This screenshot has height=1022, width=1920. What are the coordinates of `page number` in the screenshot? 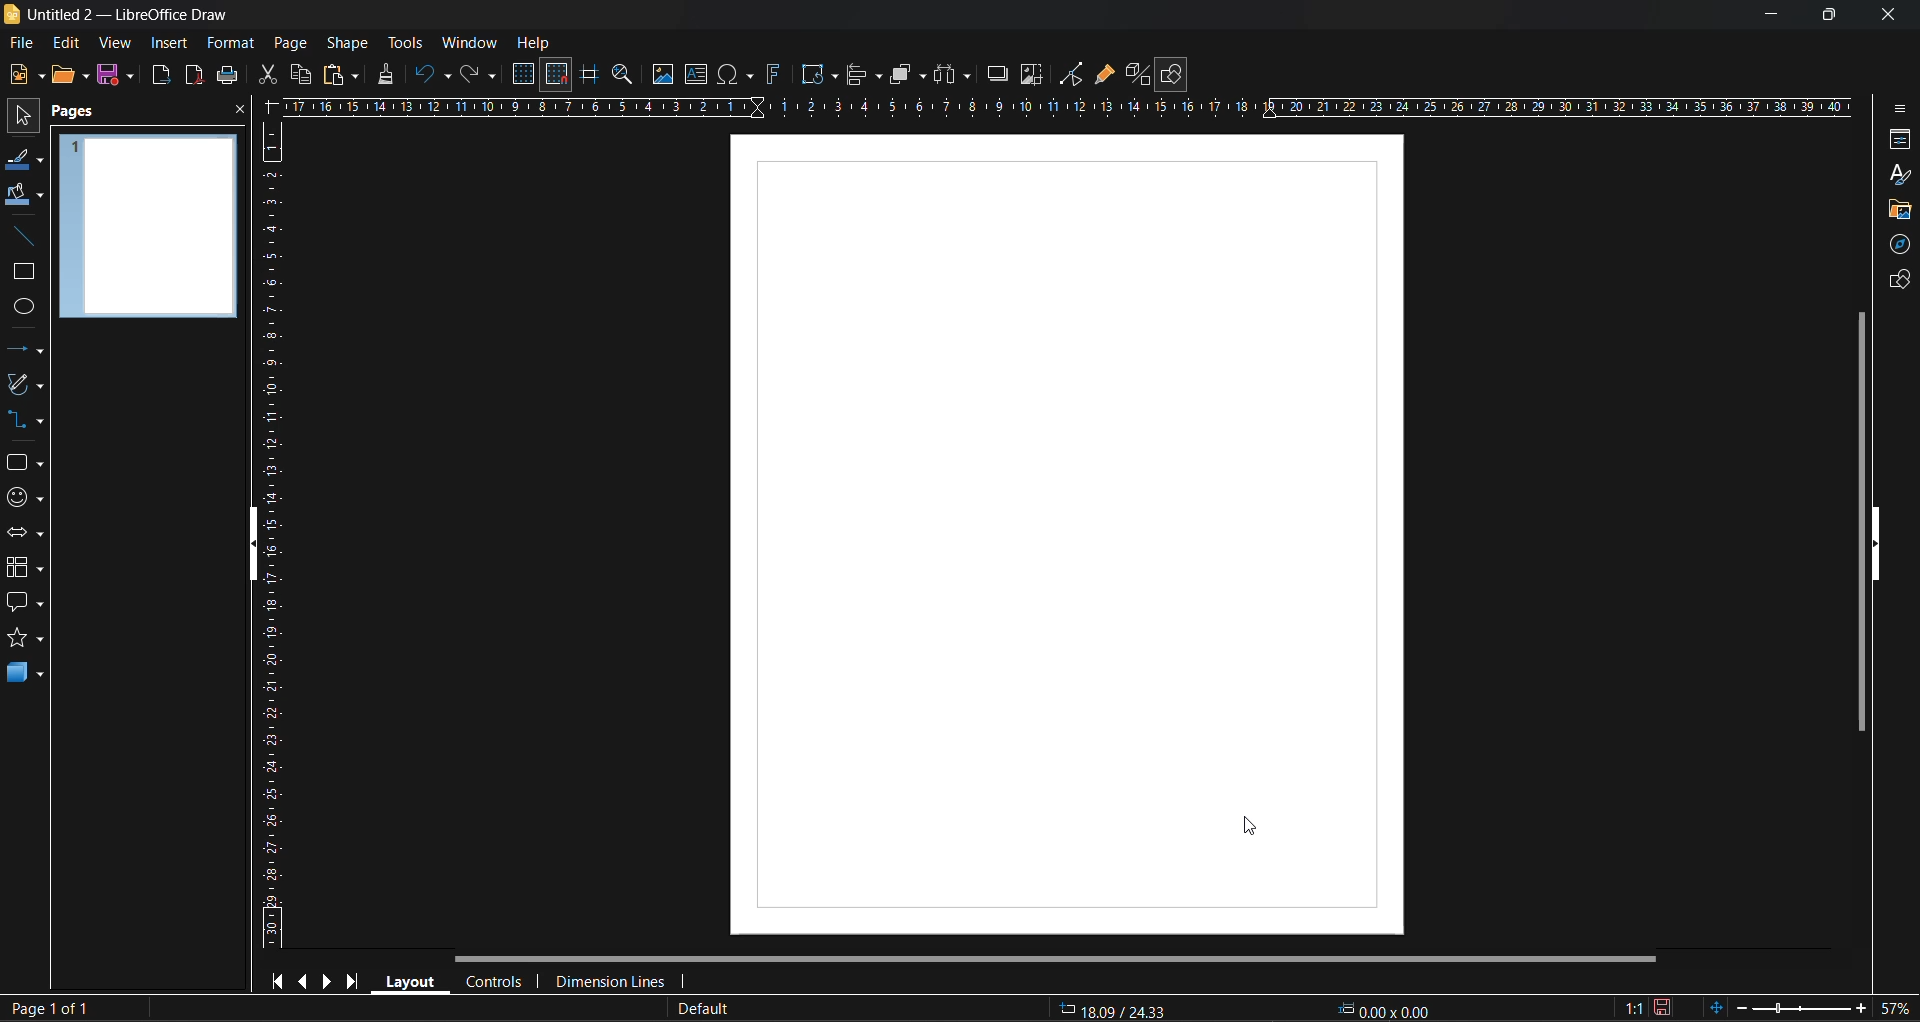 It's located at (48, 1006).